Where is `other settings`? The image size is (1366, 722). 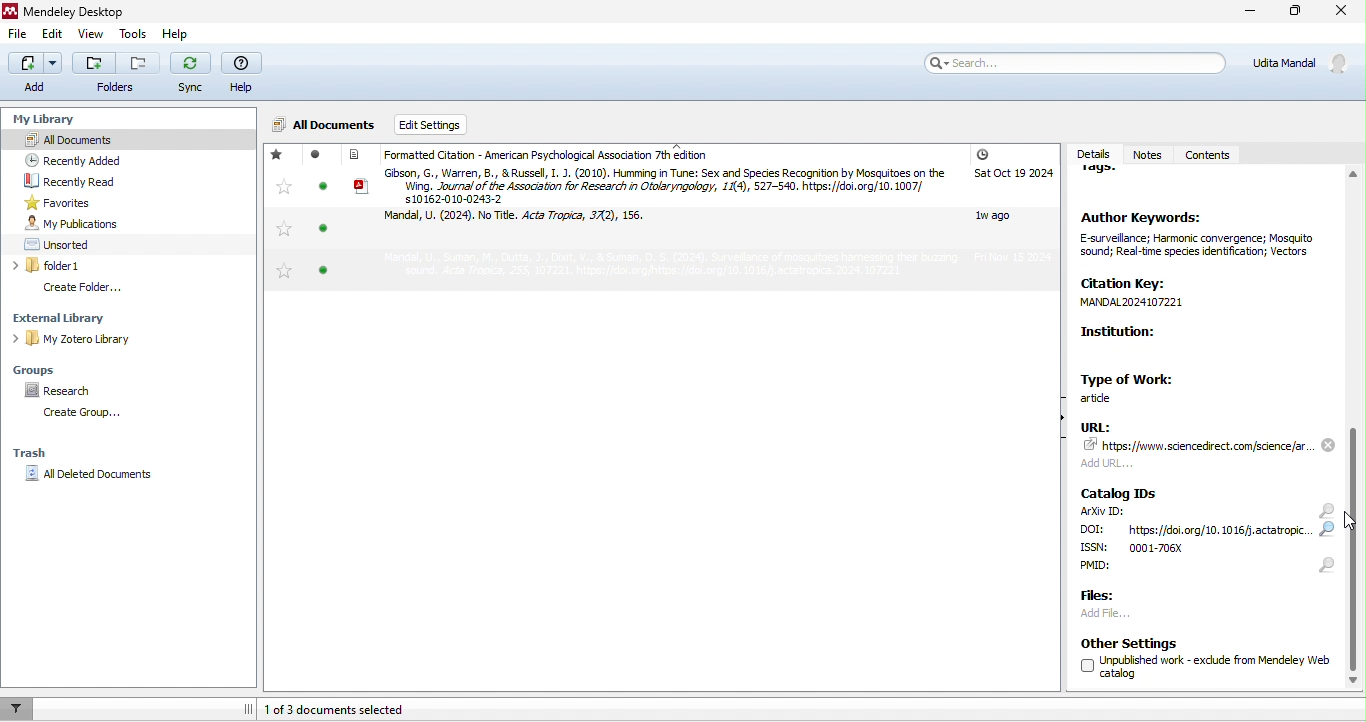
other settings is located at coordinates (1204, 660).